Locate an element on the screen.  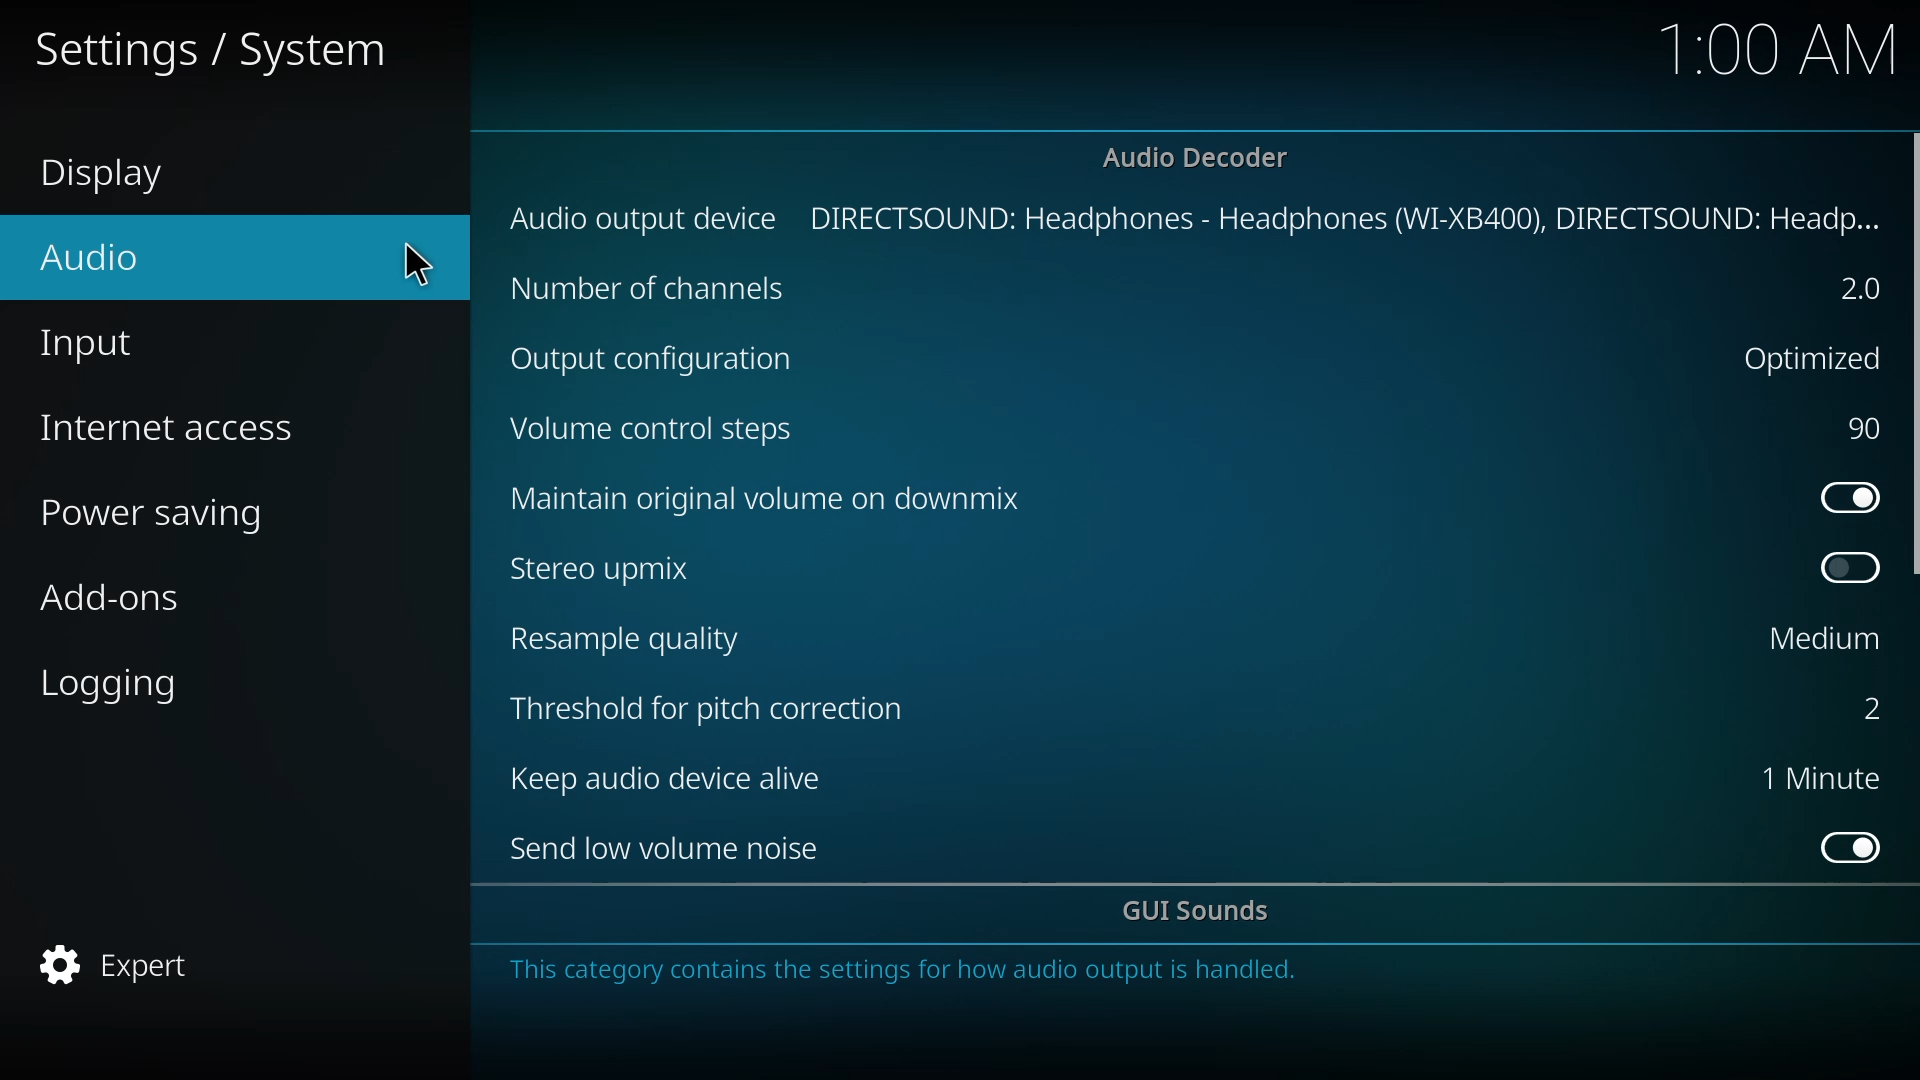
no of chanel is located at coordinates (649, 291).